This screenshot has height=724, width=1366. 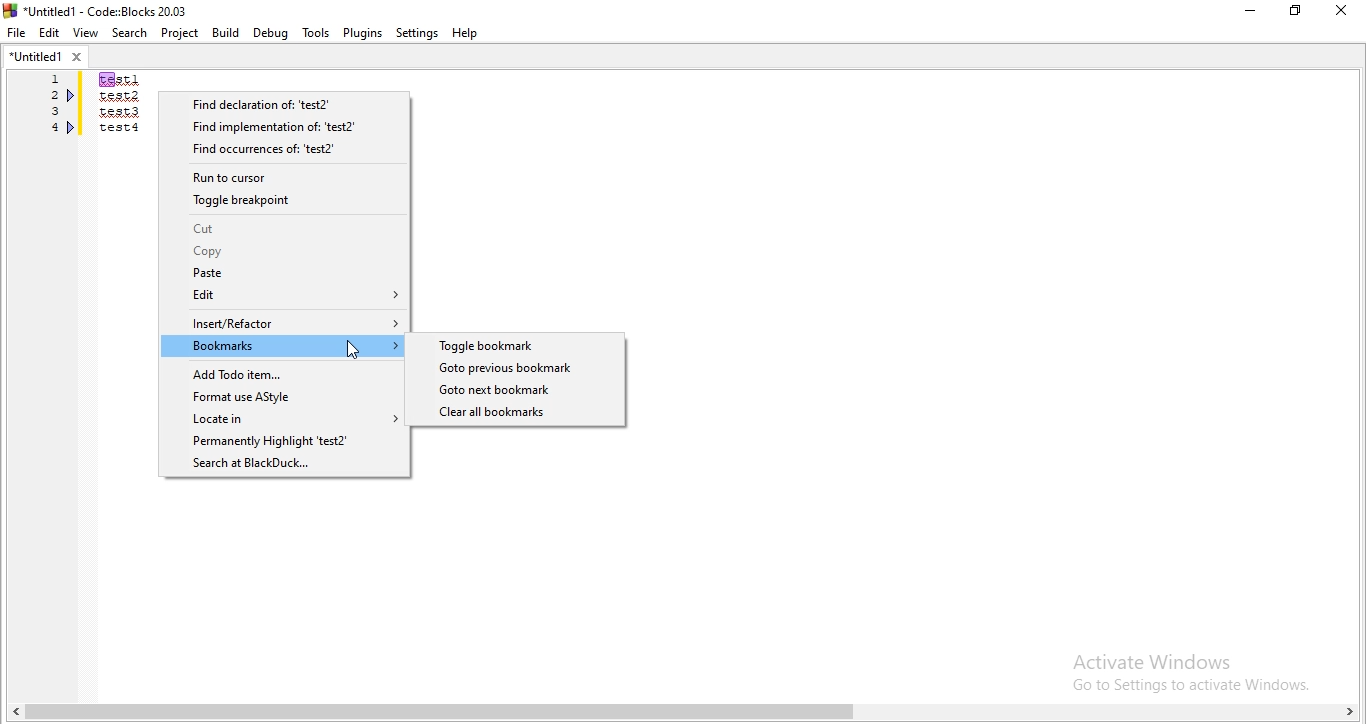 I want to click on Untitled - Code:: blocks 2003, so click(x=98, y=8).